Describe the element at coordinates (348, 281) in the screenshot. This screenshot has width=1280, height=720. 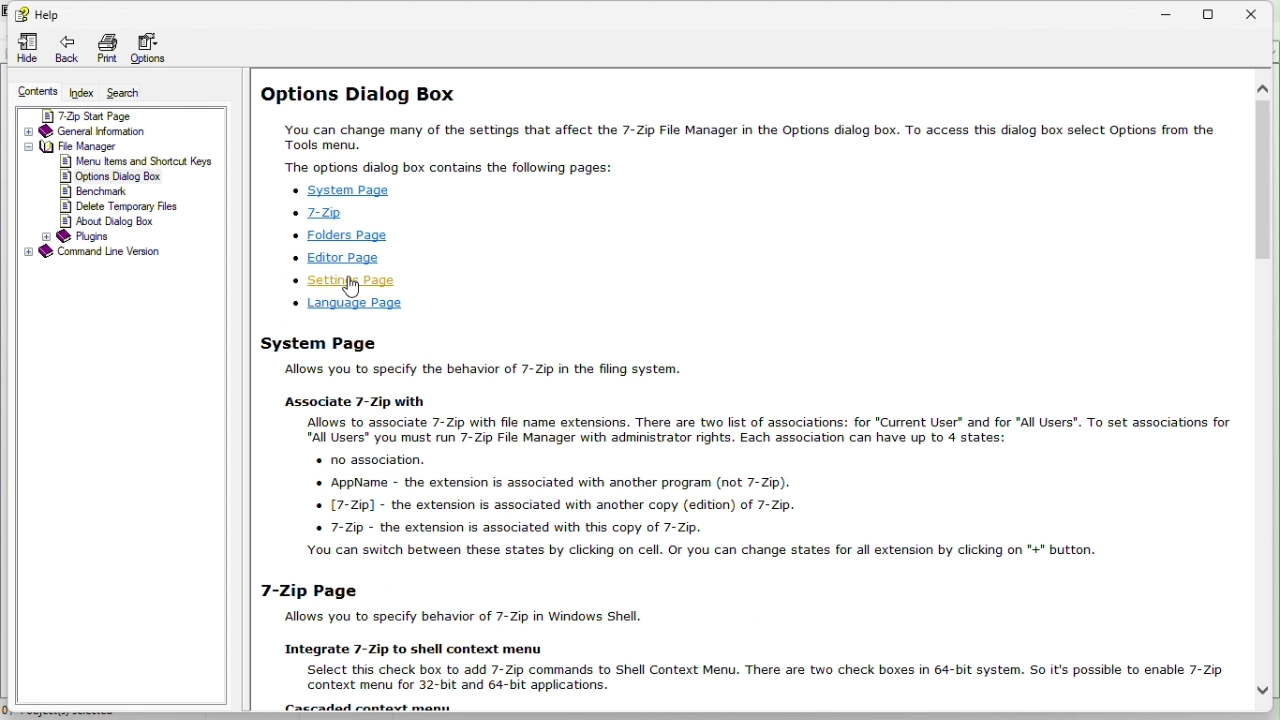
I see `settings page` at that location.